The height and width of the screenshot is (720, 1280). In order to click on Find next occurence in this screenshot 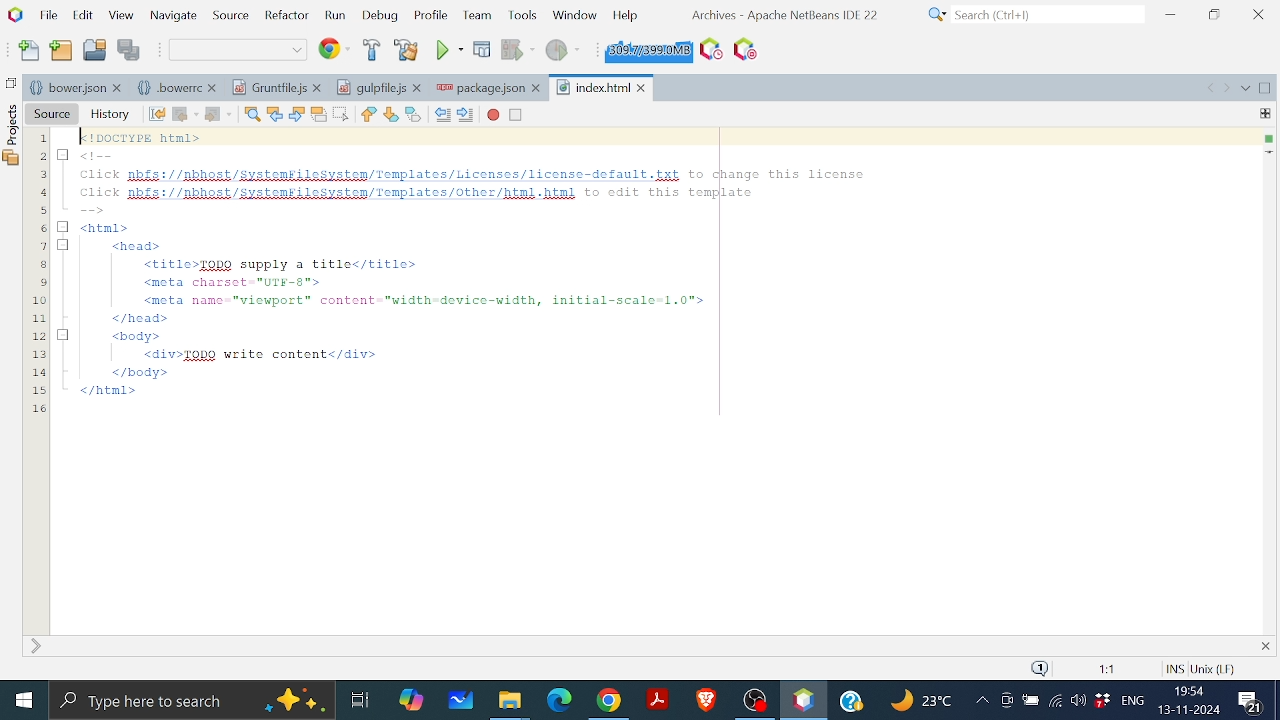, I will do `click(297, 114)`.